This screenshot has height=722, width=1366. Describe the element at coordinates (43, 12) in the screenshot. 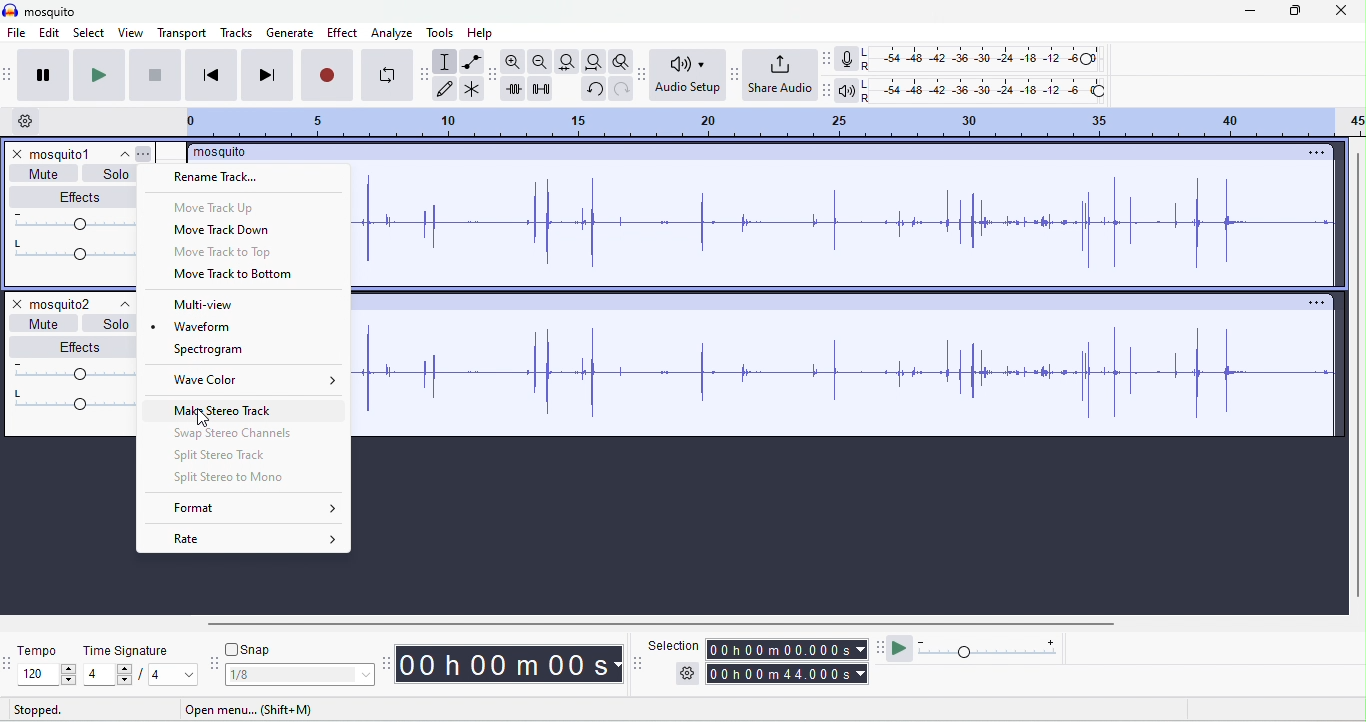

I see `mosquito` at that location.